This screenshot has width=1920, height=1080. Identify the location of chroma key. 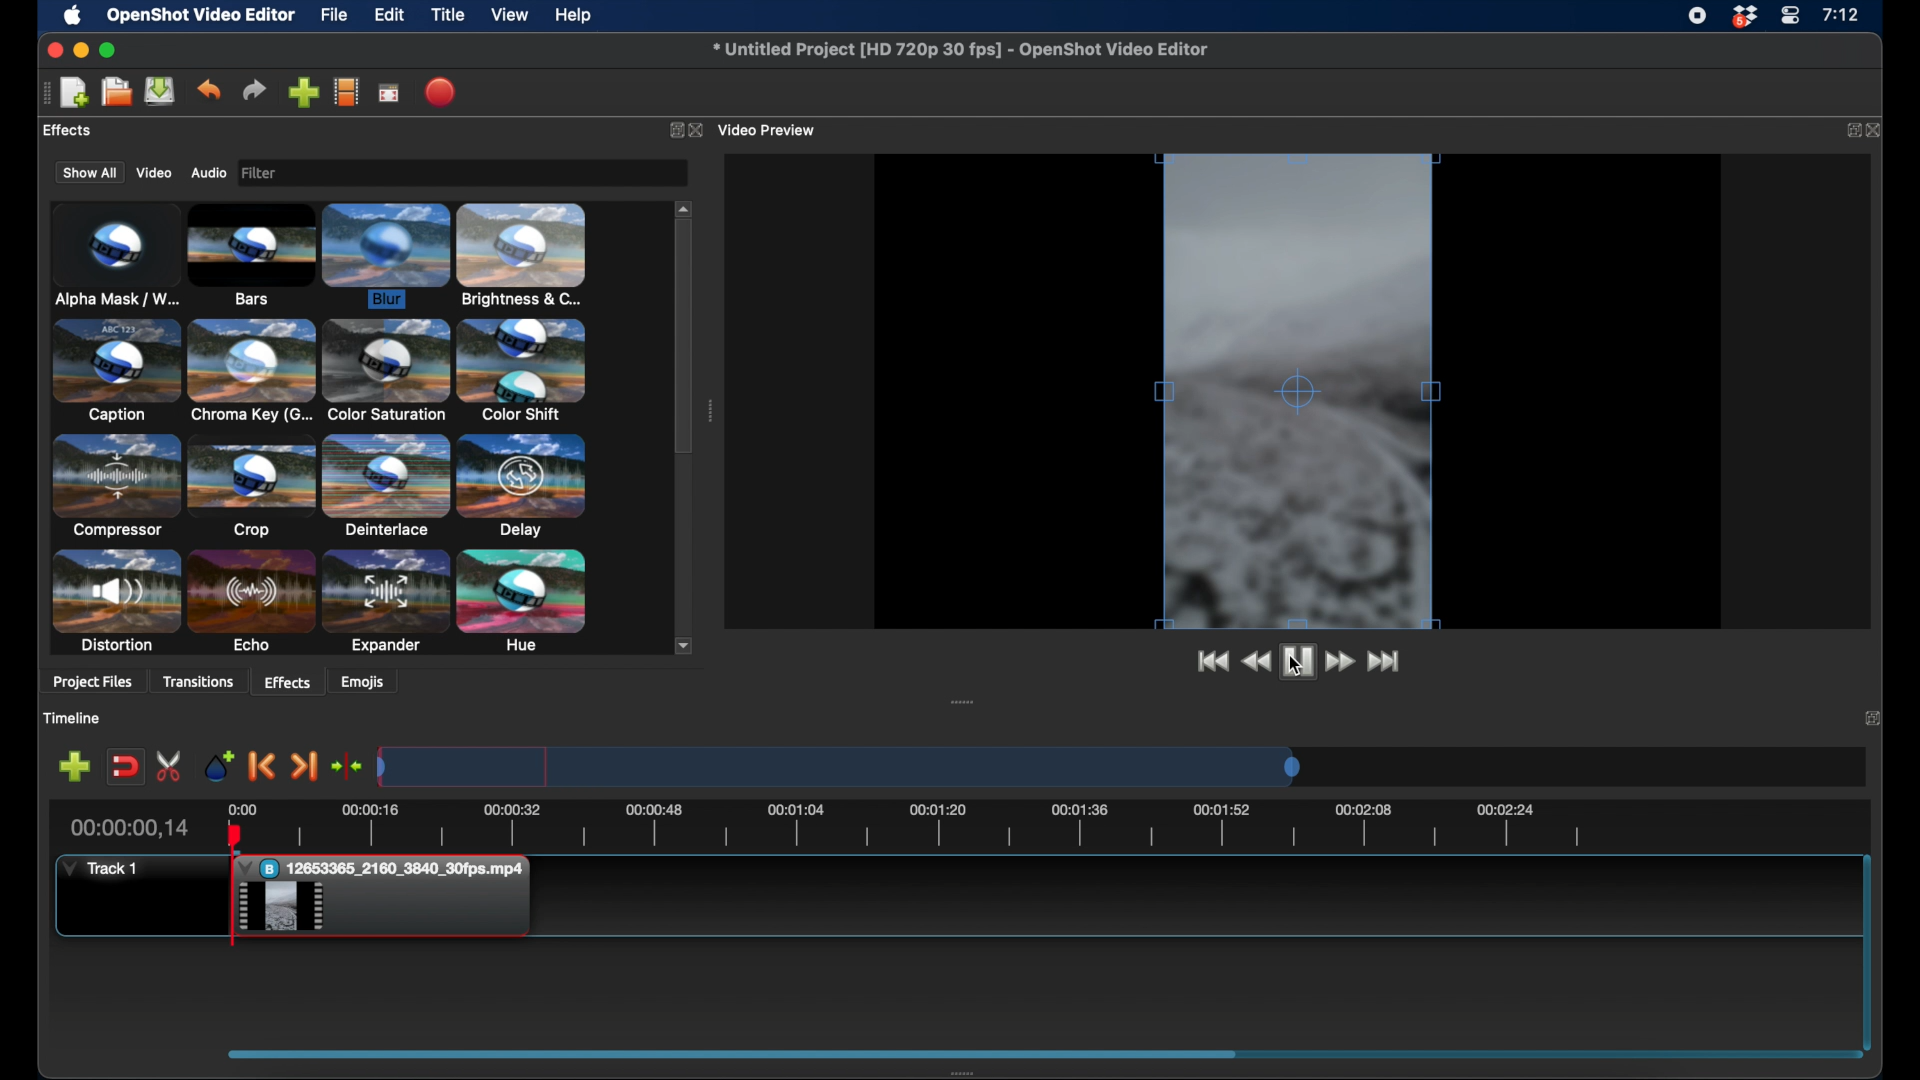
(252, 370).